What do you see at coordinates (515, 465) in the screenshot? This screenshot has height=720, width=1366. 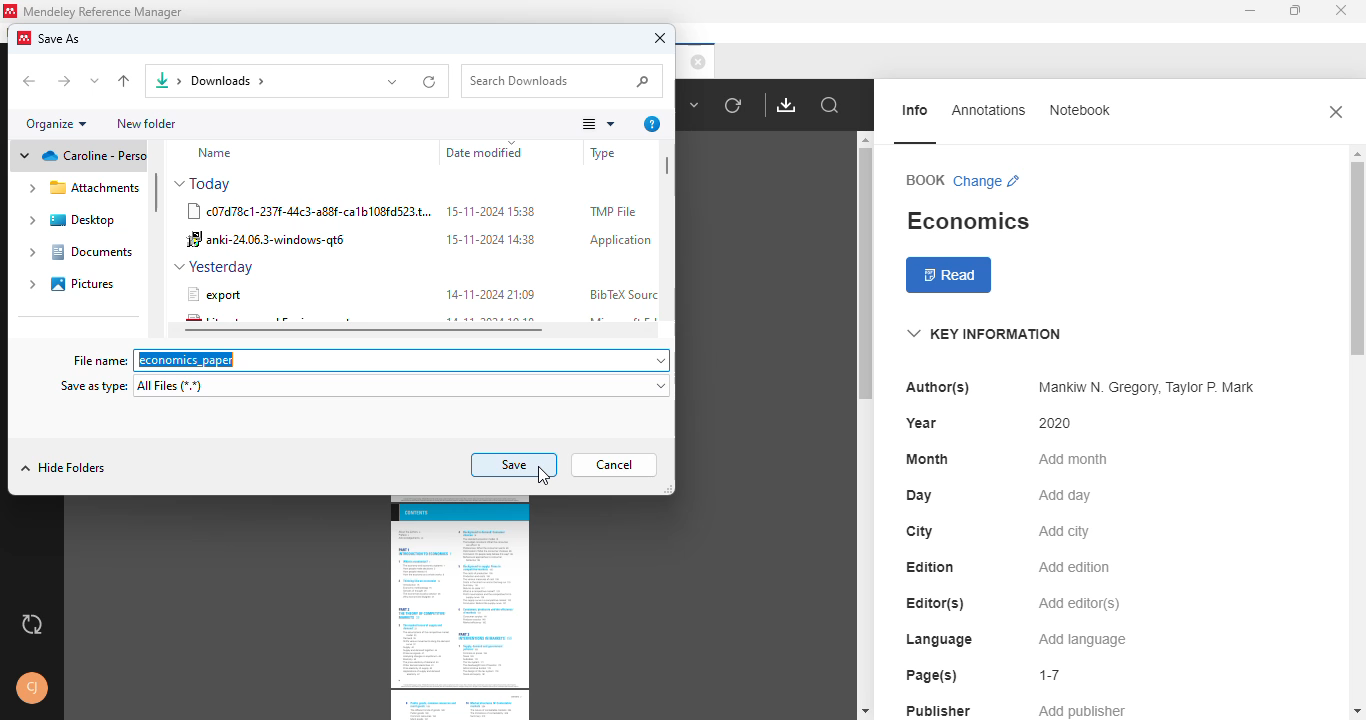 I see `save` at bounding box center [515, 465].